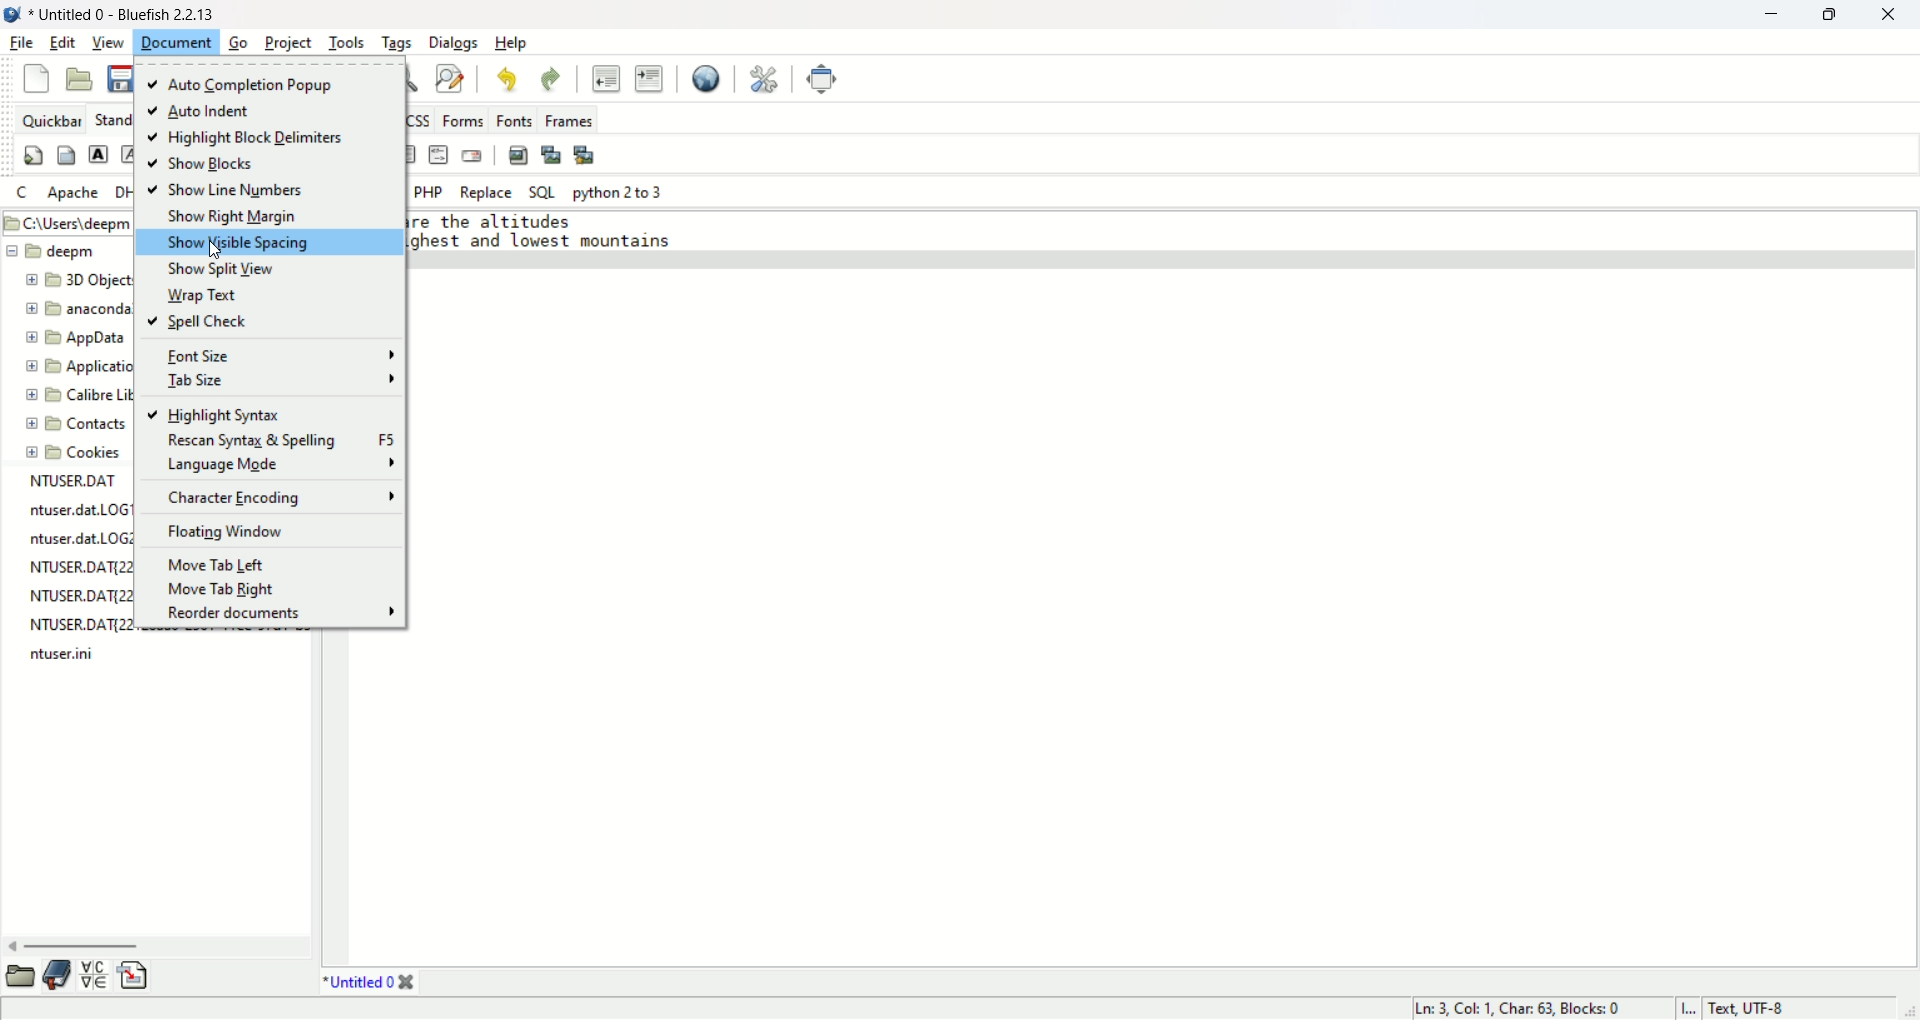 The width and height of the screenshot is (1920, 1020). I want to click on CSS, so click(420, 116).